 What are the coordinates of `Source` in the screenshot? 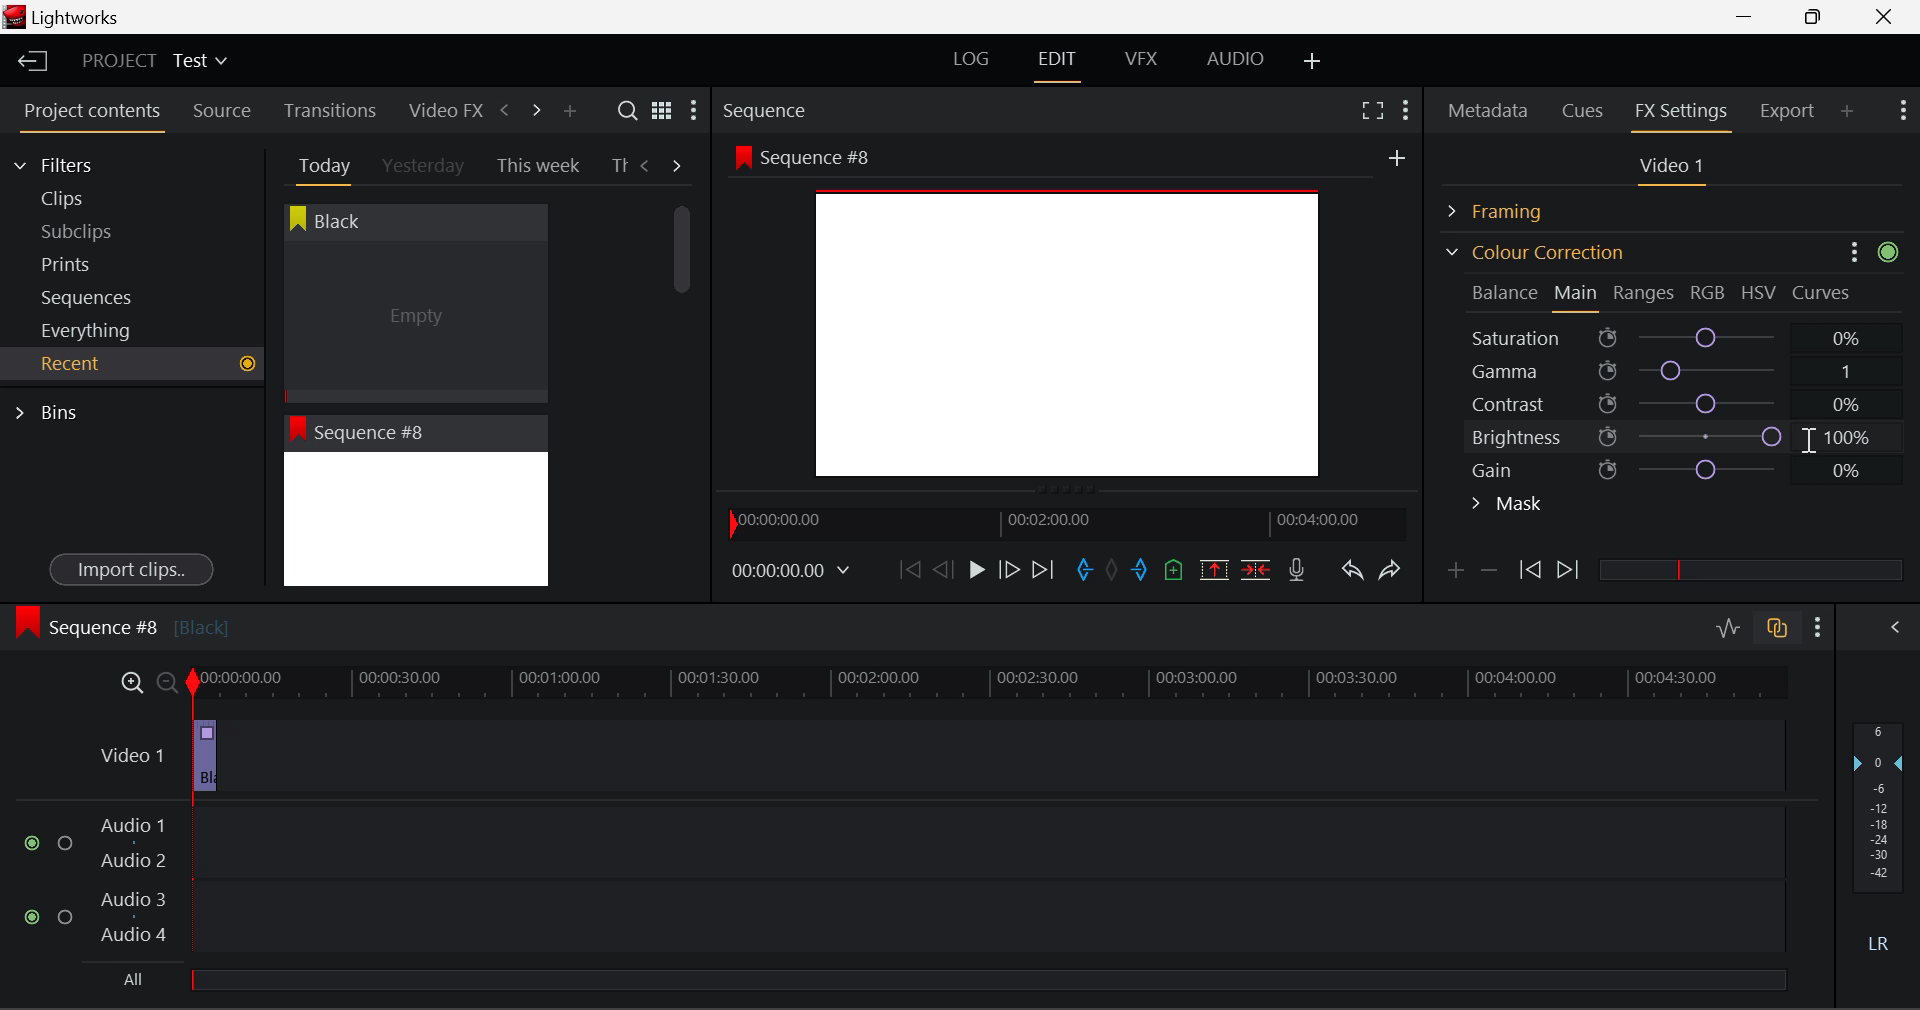 It's located at (222, 111).